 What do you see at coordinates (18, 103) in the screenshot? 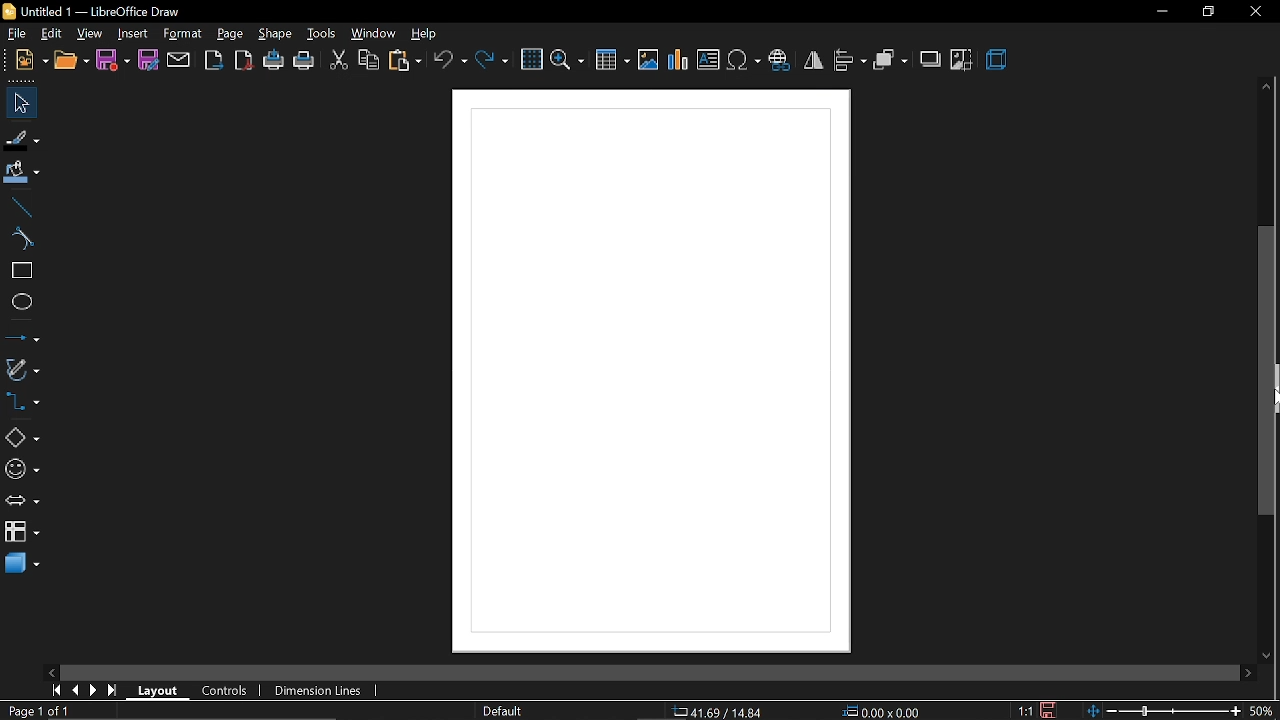
I see `select` at bounding box center [18, 103].